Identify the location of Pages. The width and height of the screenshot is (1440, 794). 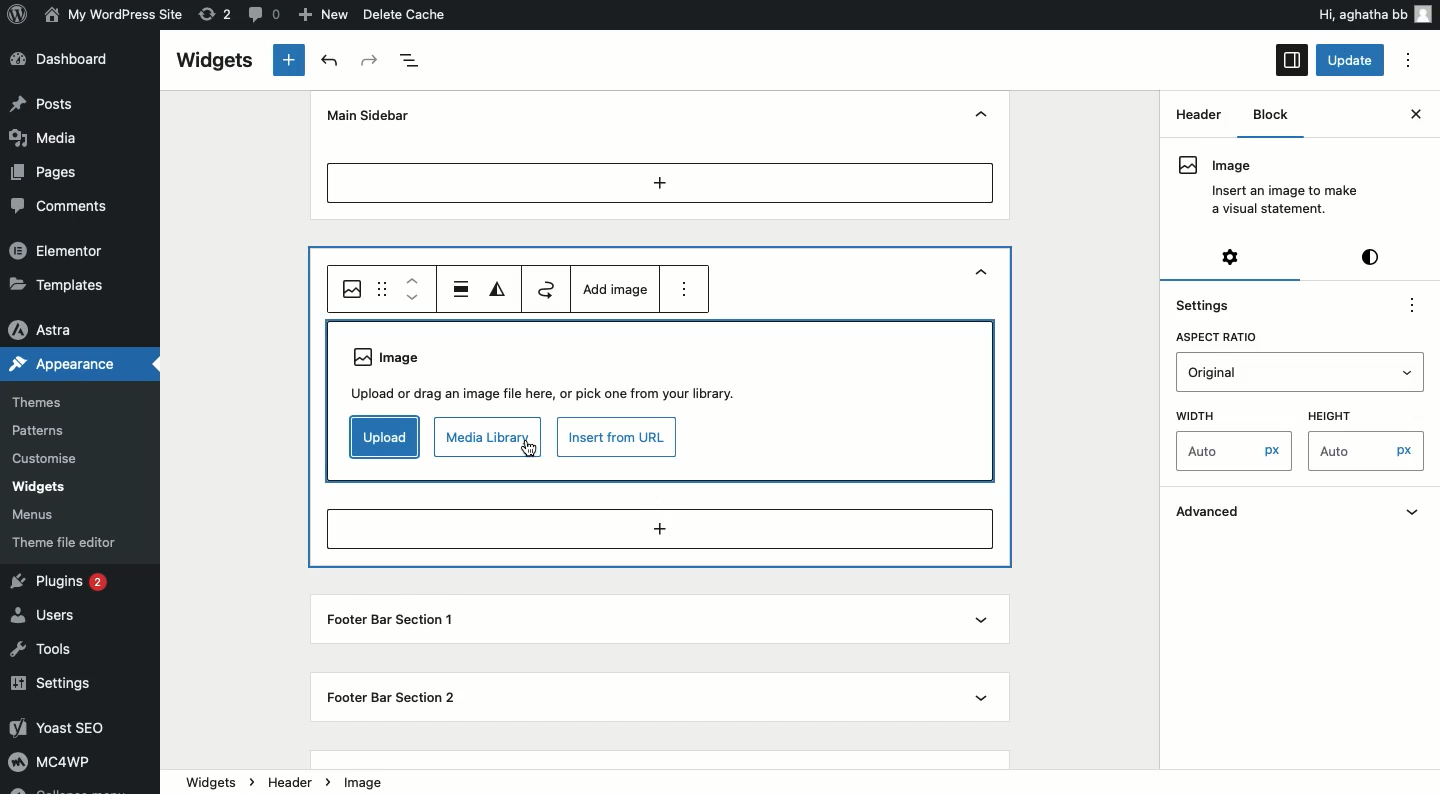
(47, 173).